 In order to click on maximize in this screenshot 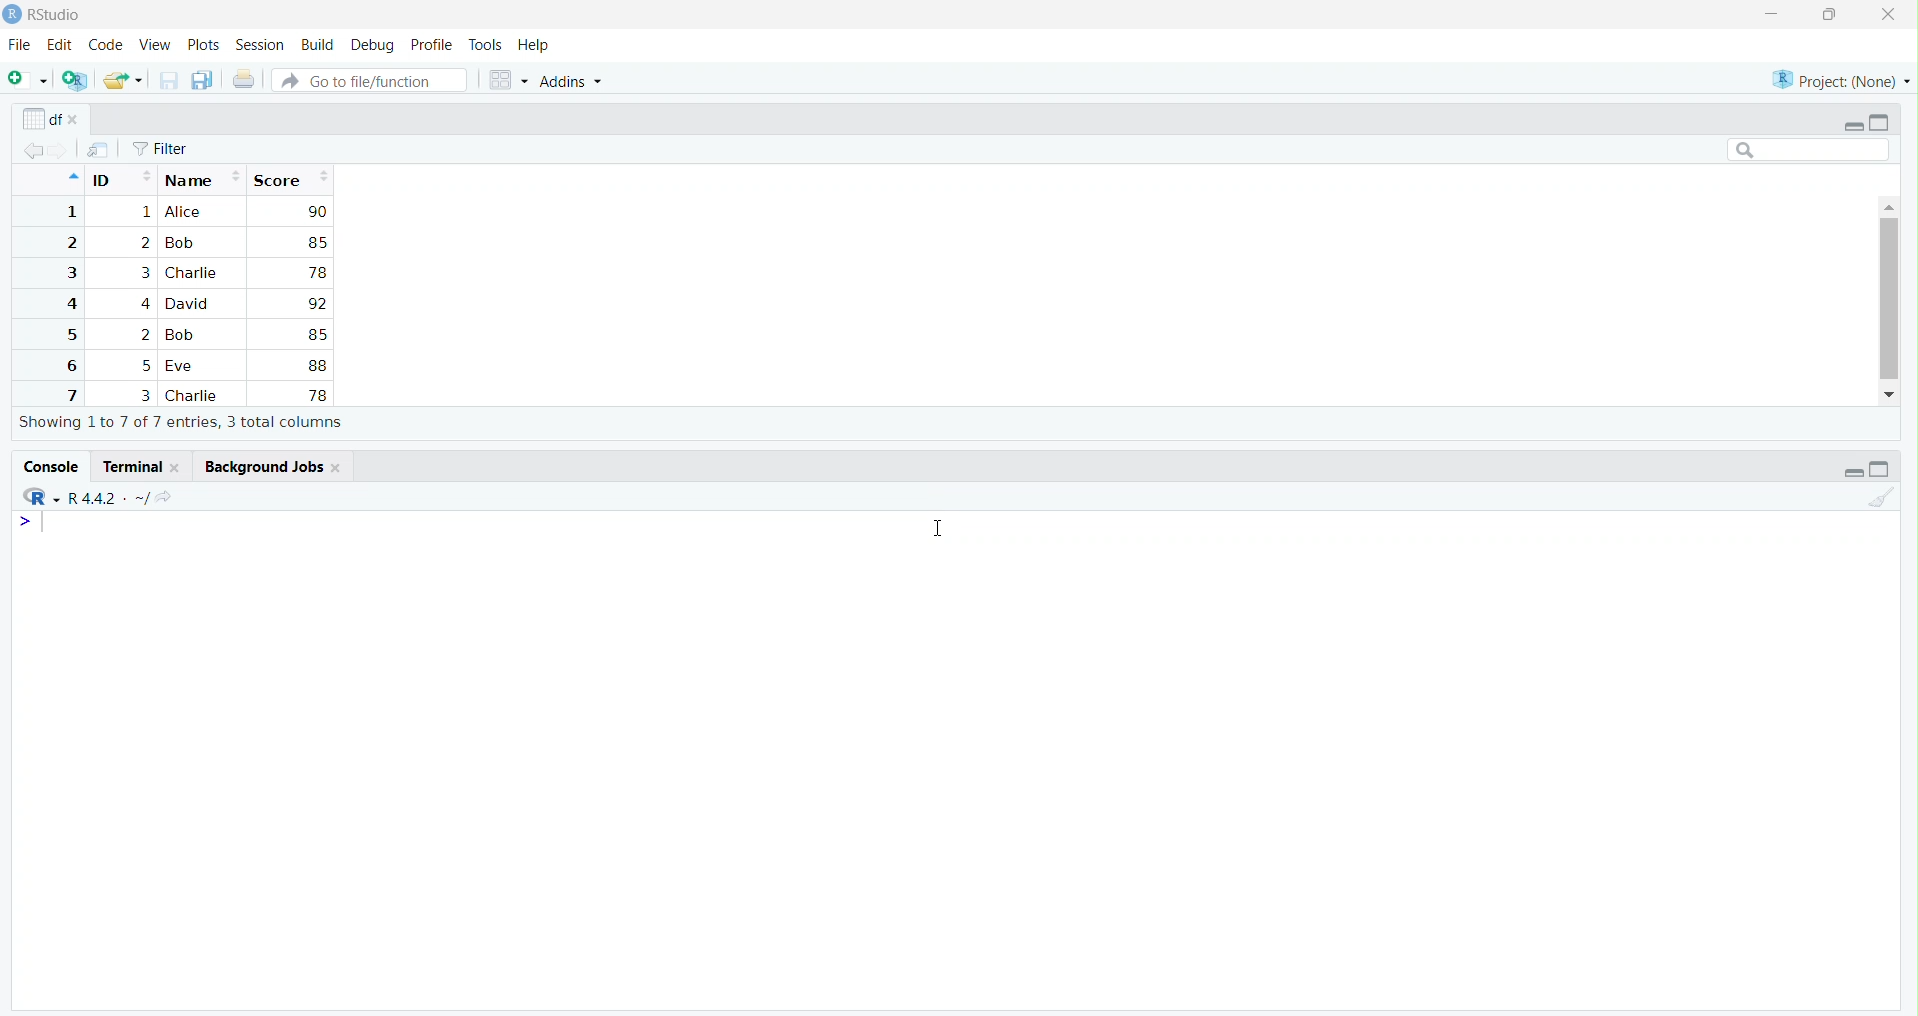, I will do `click(1880, 469)`.